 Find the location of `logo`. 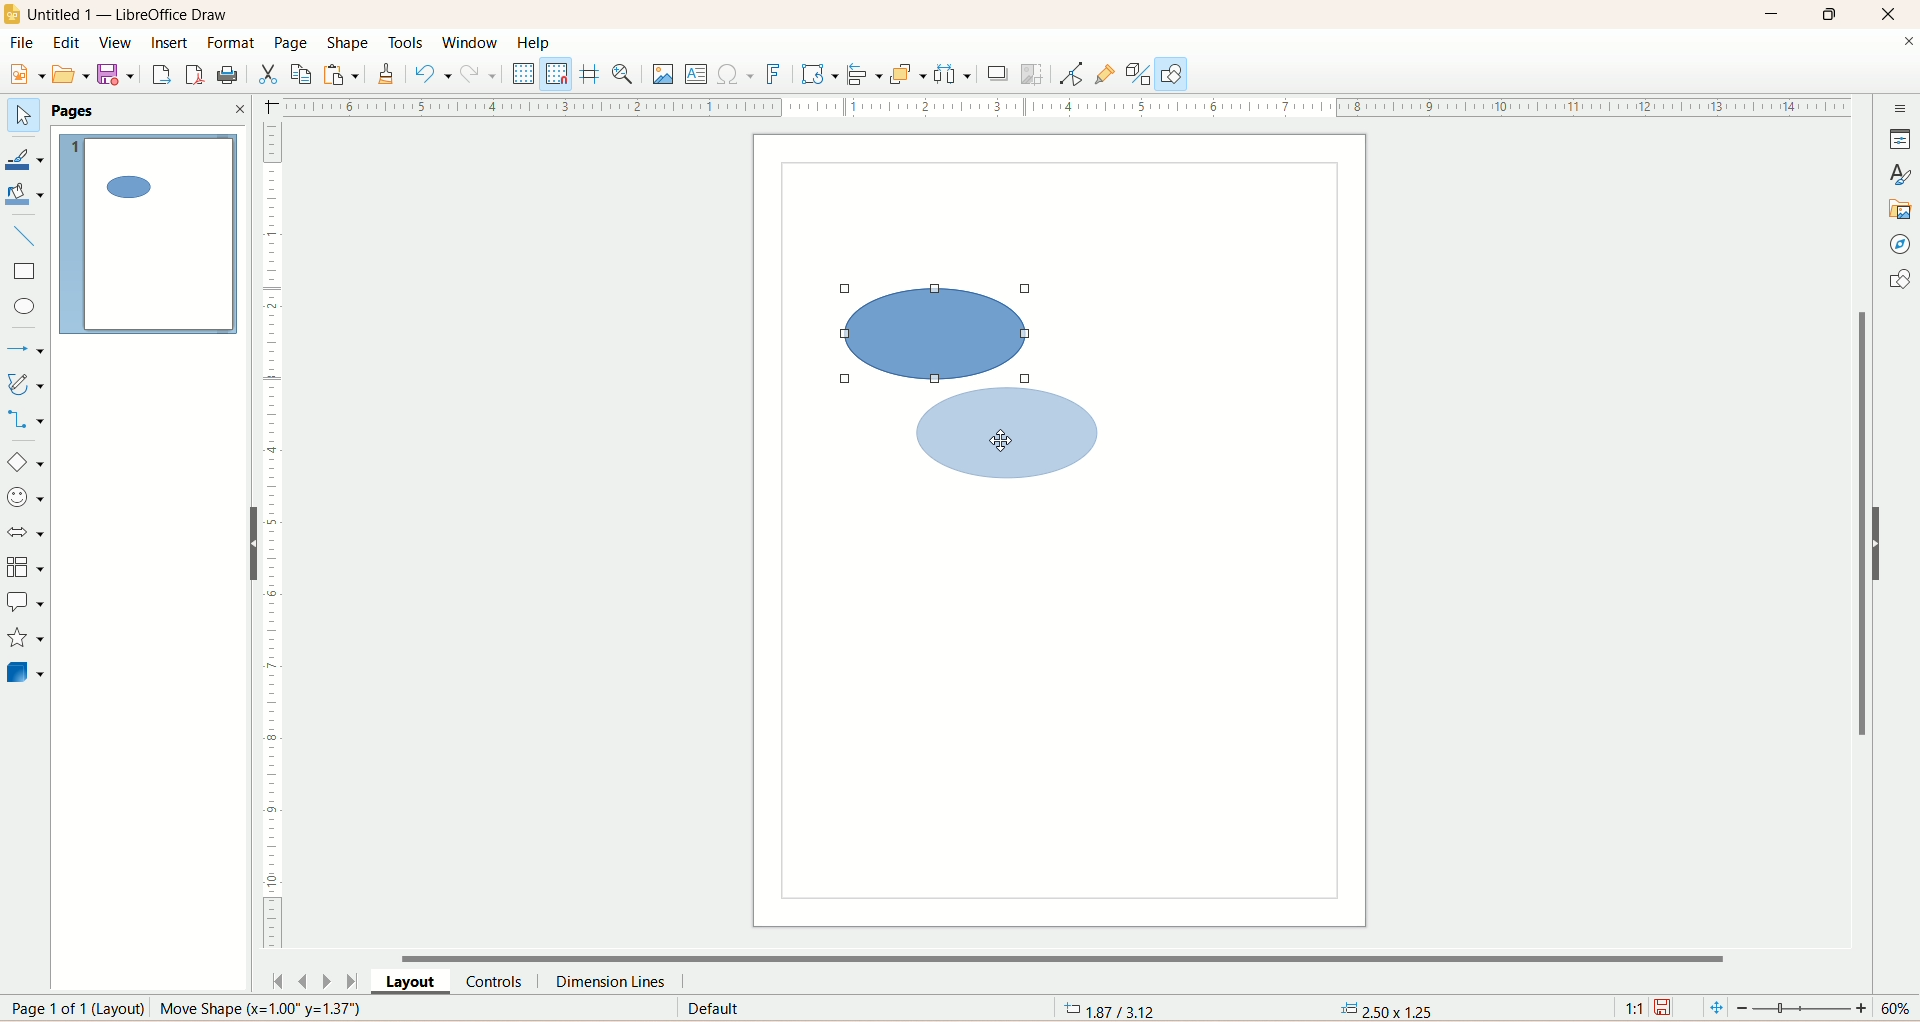

logo is located at coordinates (13, 13).